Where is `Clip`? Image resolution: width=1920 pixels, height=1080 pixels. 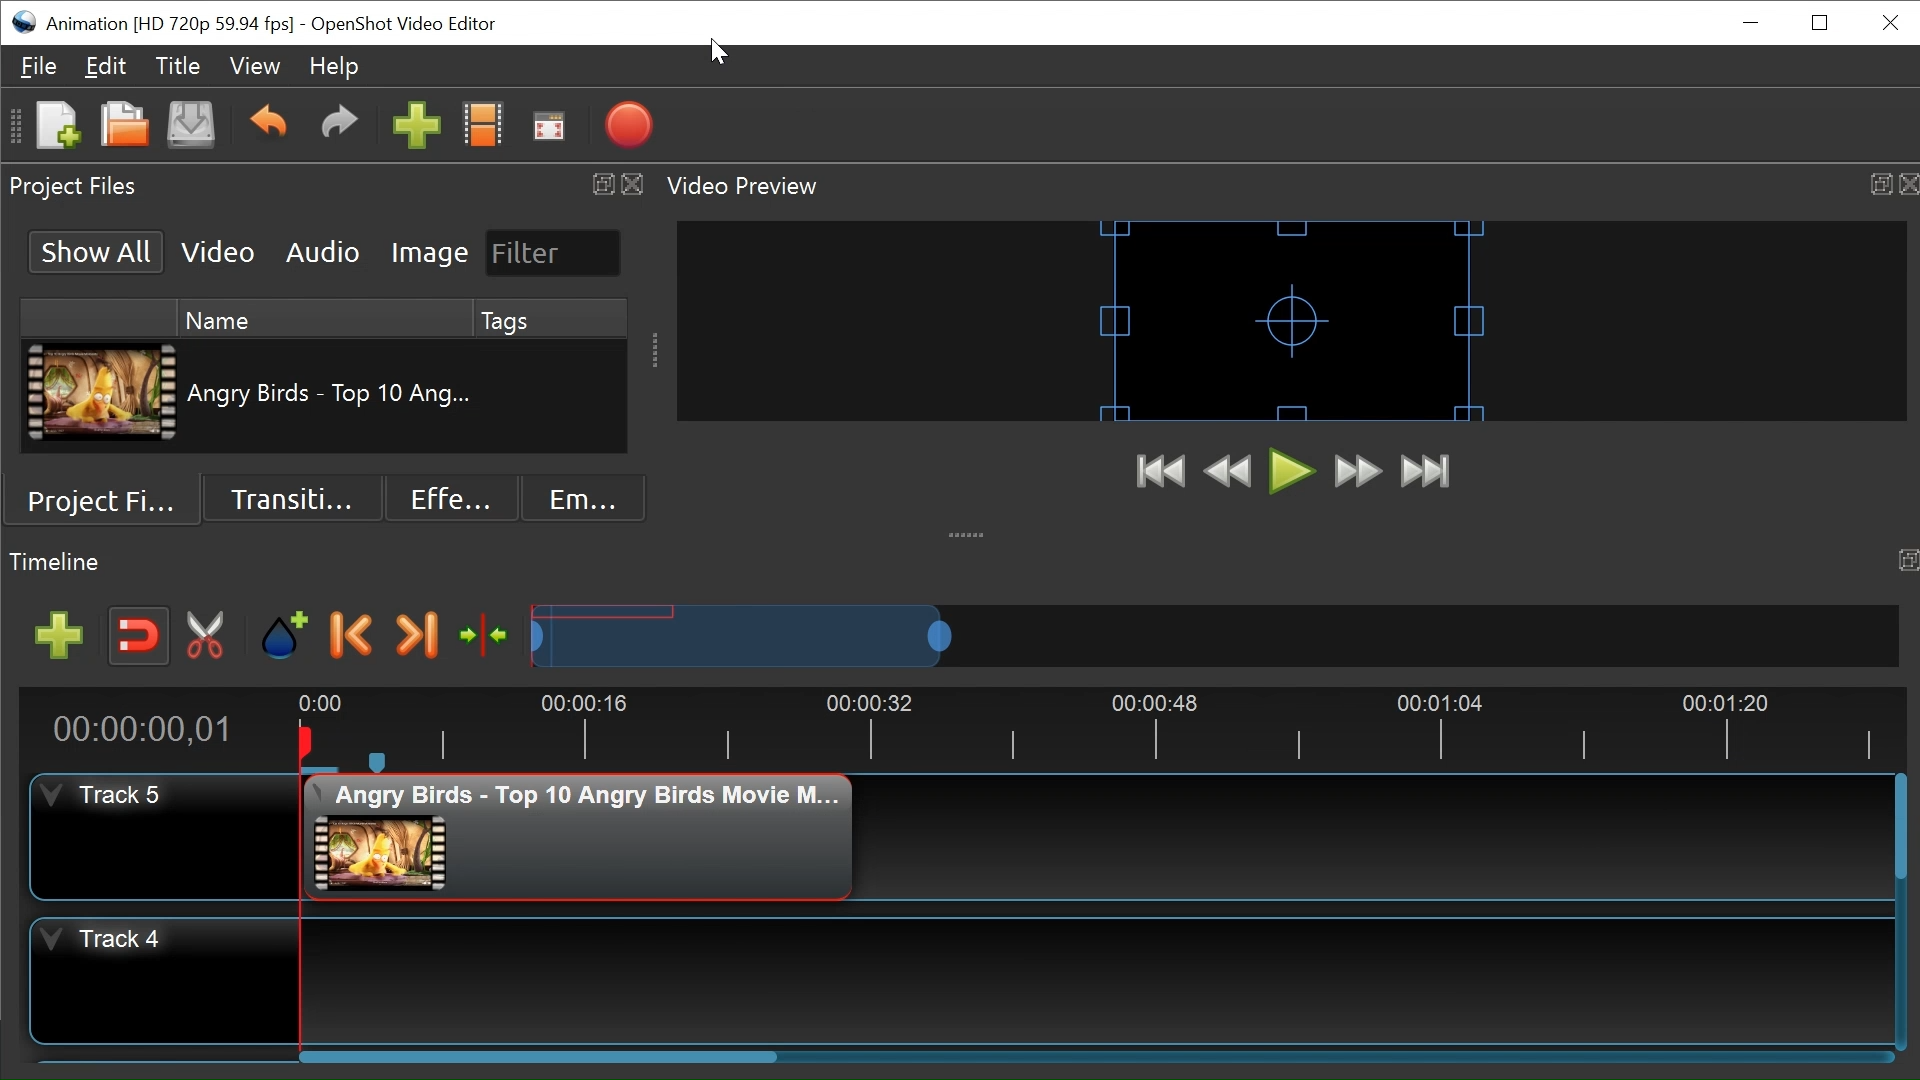
Clip is located at coordinates (580, 836).